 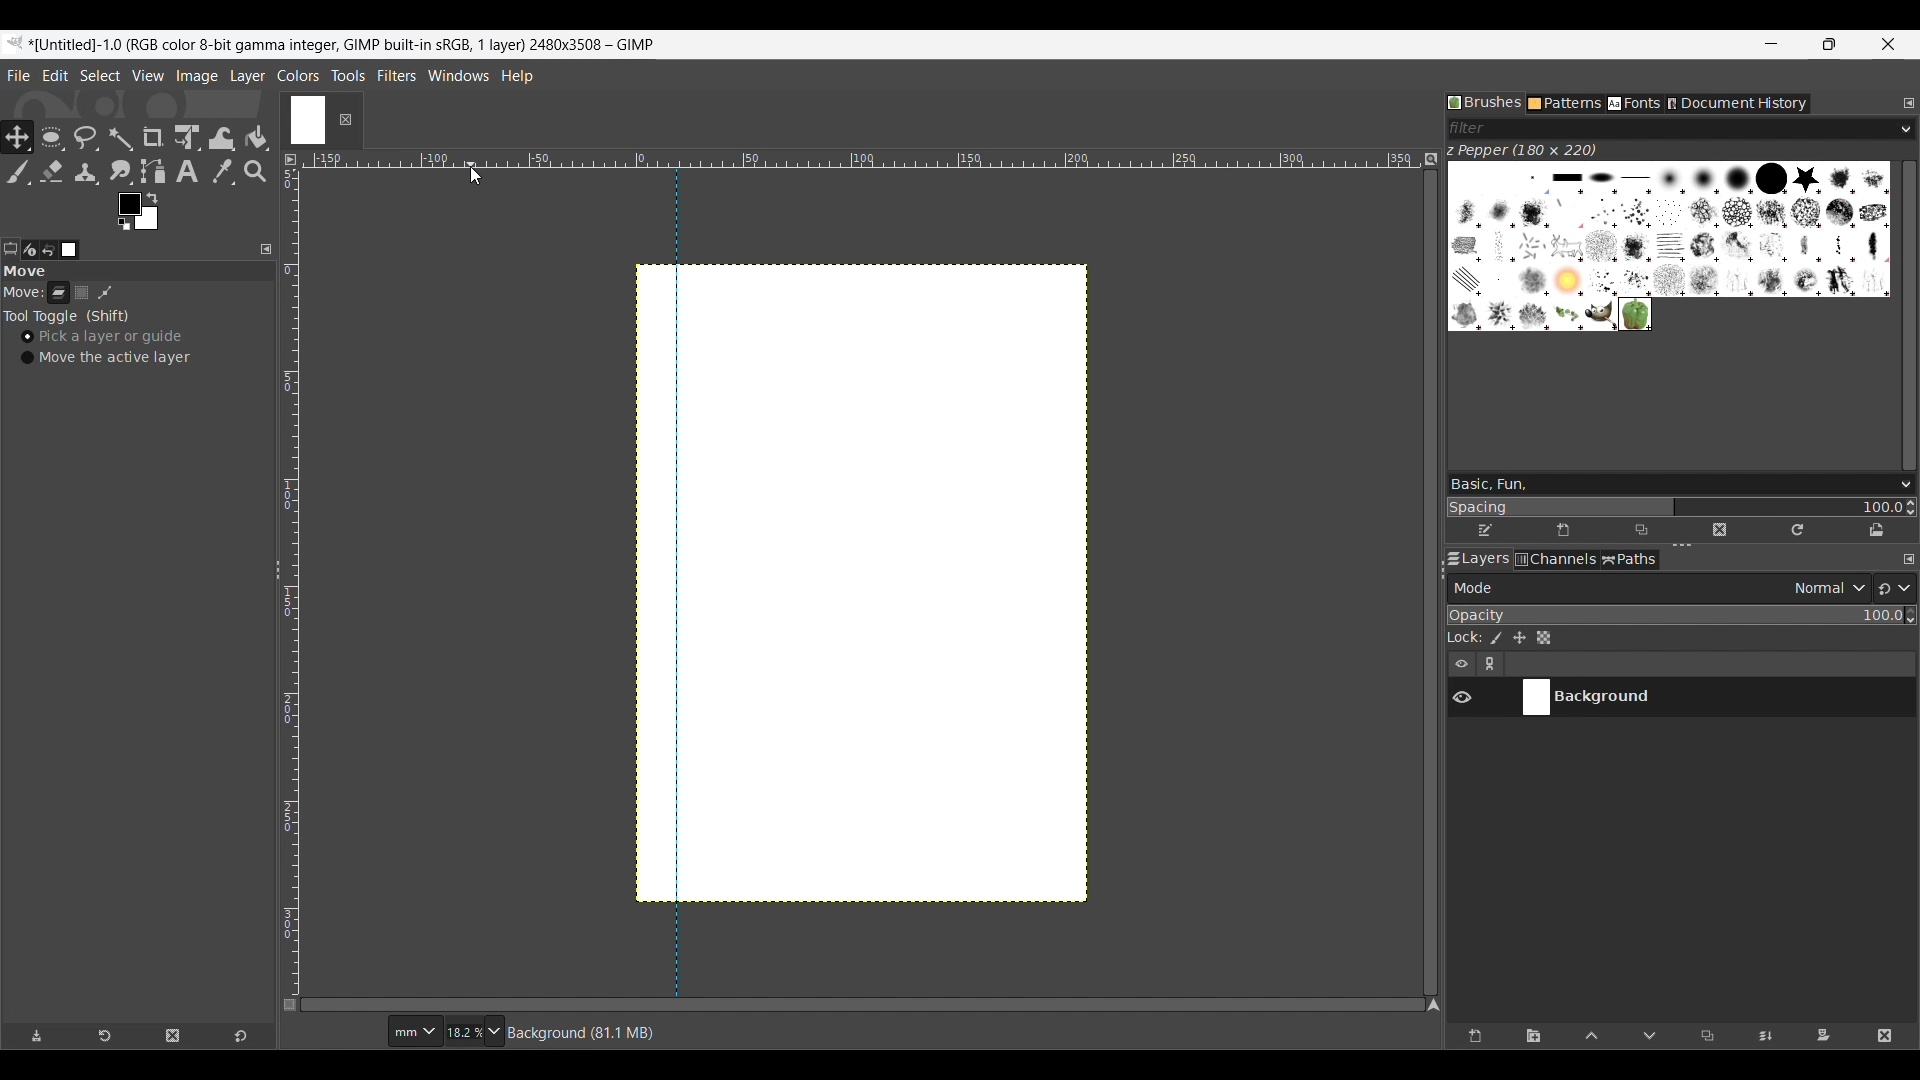 What do you see at coordinates (1485, 102) in the screenshot?
I see `Brushes tab, current selection highlighted` at bounding box center [1485, 102].